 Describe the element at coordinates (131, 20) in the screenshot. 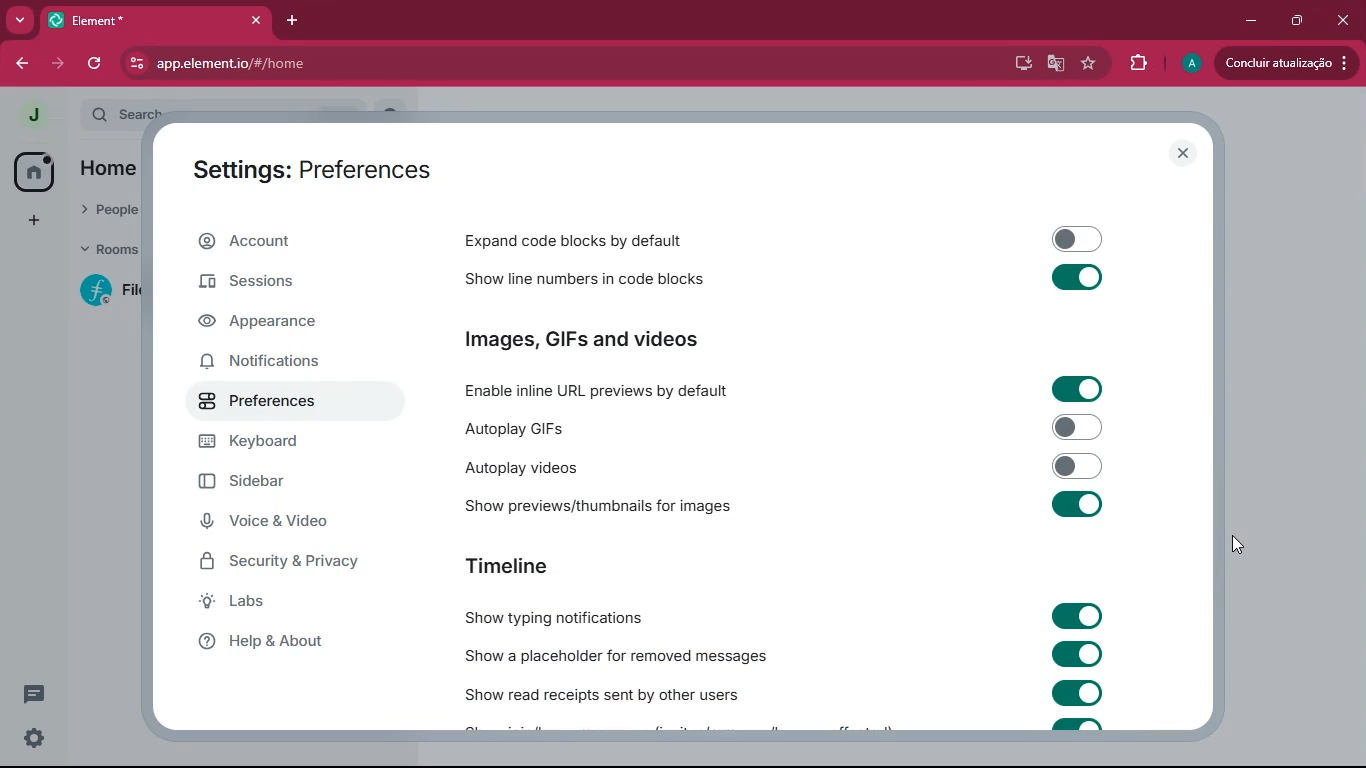

I see `tab` at that location.